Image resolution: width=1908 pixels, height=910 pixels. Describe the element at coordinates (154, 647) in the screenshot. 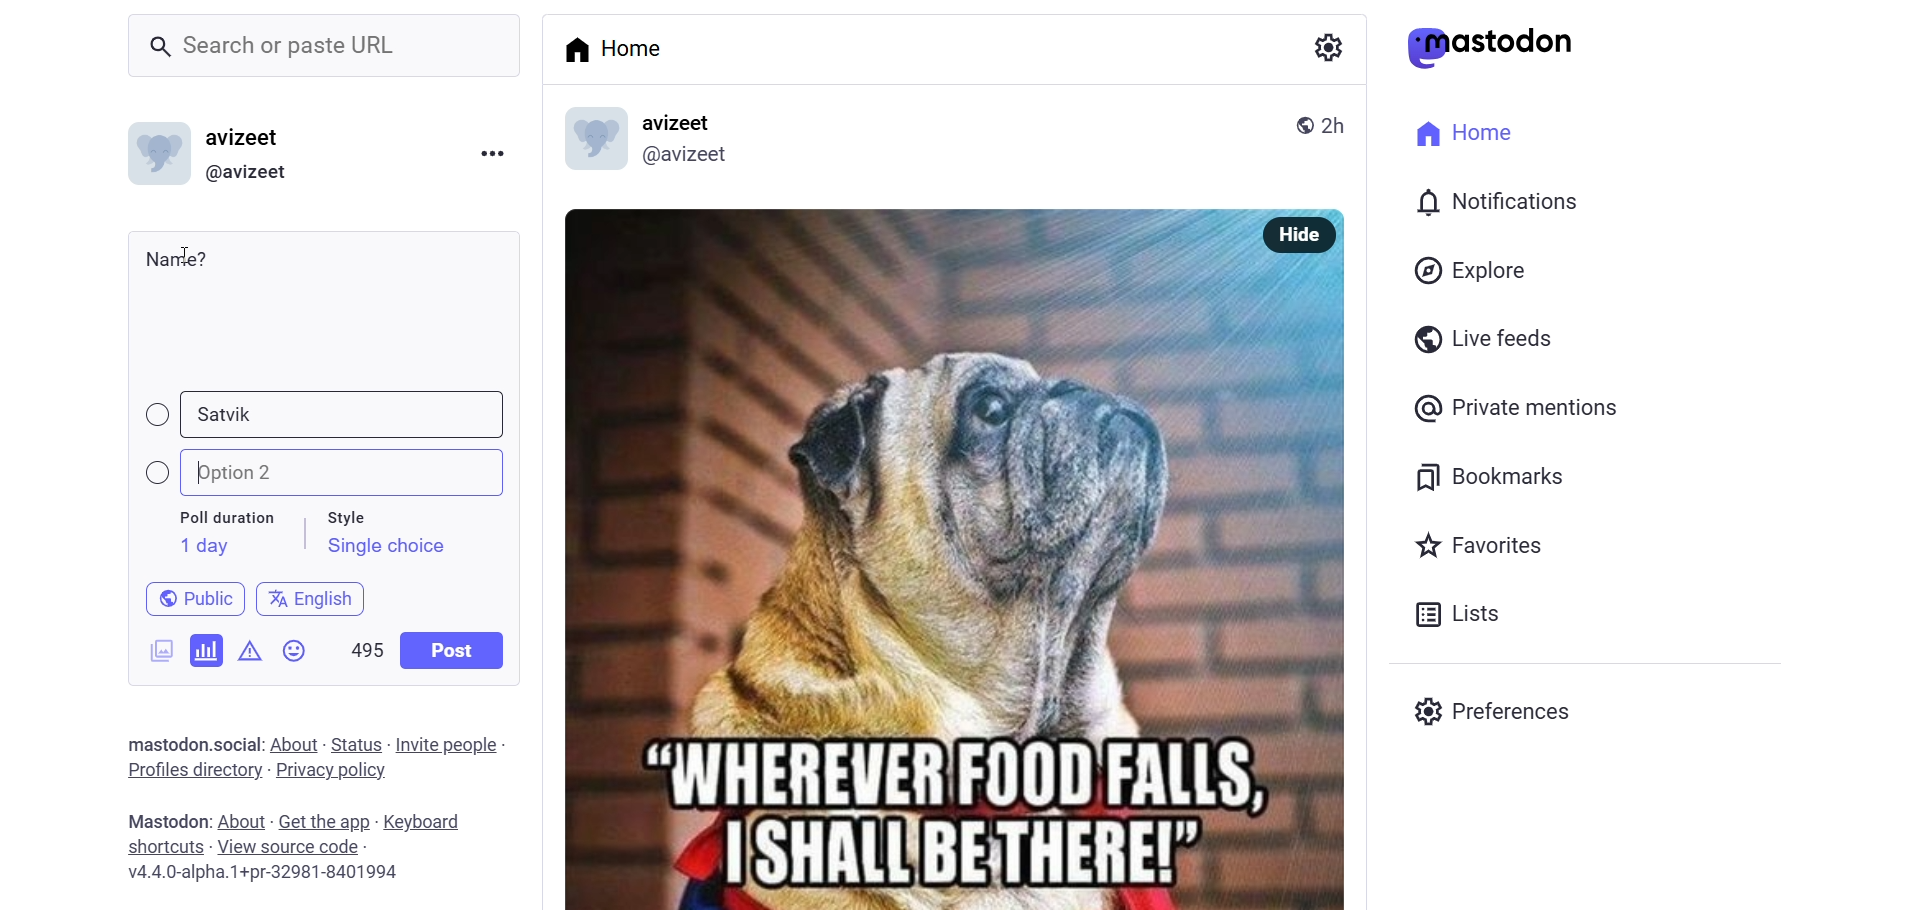

I see `image/video` at that location.